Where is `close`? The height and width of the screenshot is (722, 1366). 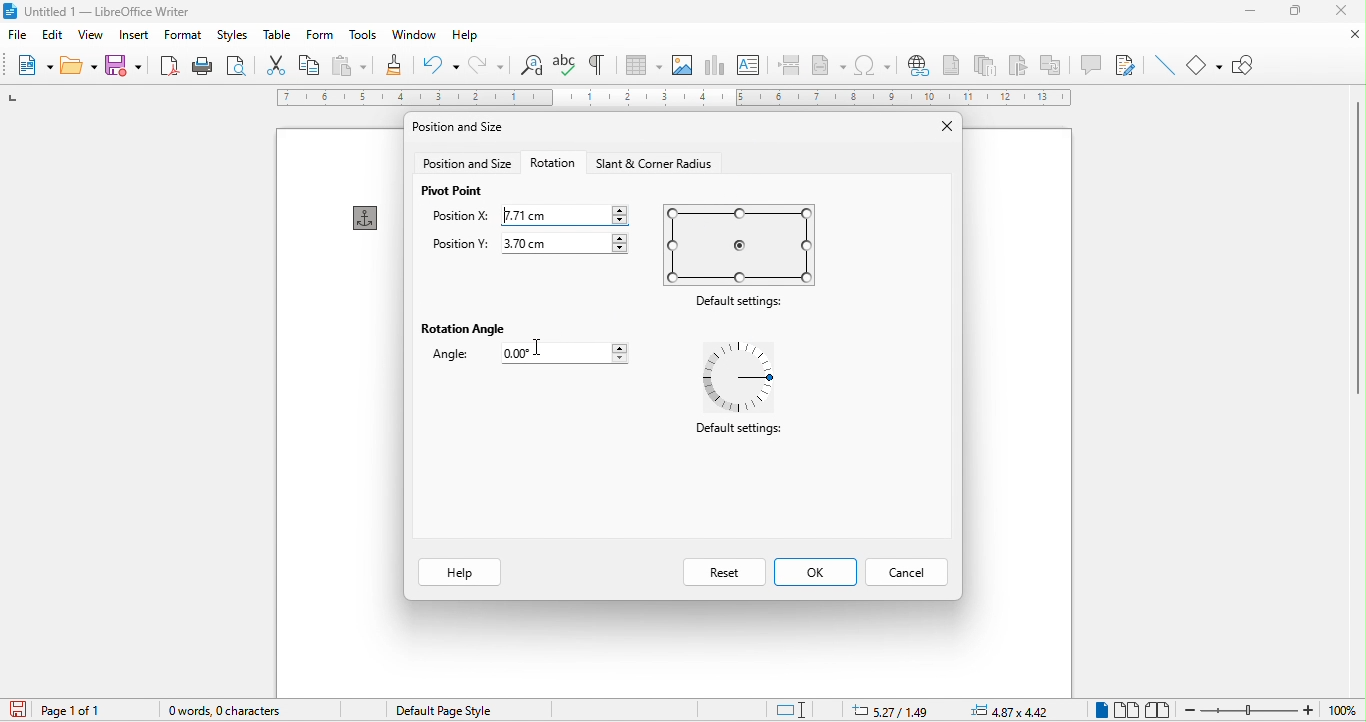 close is located at coordinates (937, 125).